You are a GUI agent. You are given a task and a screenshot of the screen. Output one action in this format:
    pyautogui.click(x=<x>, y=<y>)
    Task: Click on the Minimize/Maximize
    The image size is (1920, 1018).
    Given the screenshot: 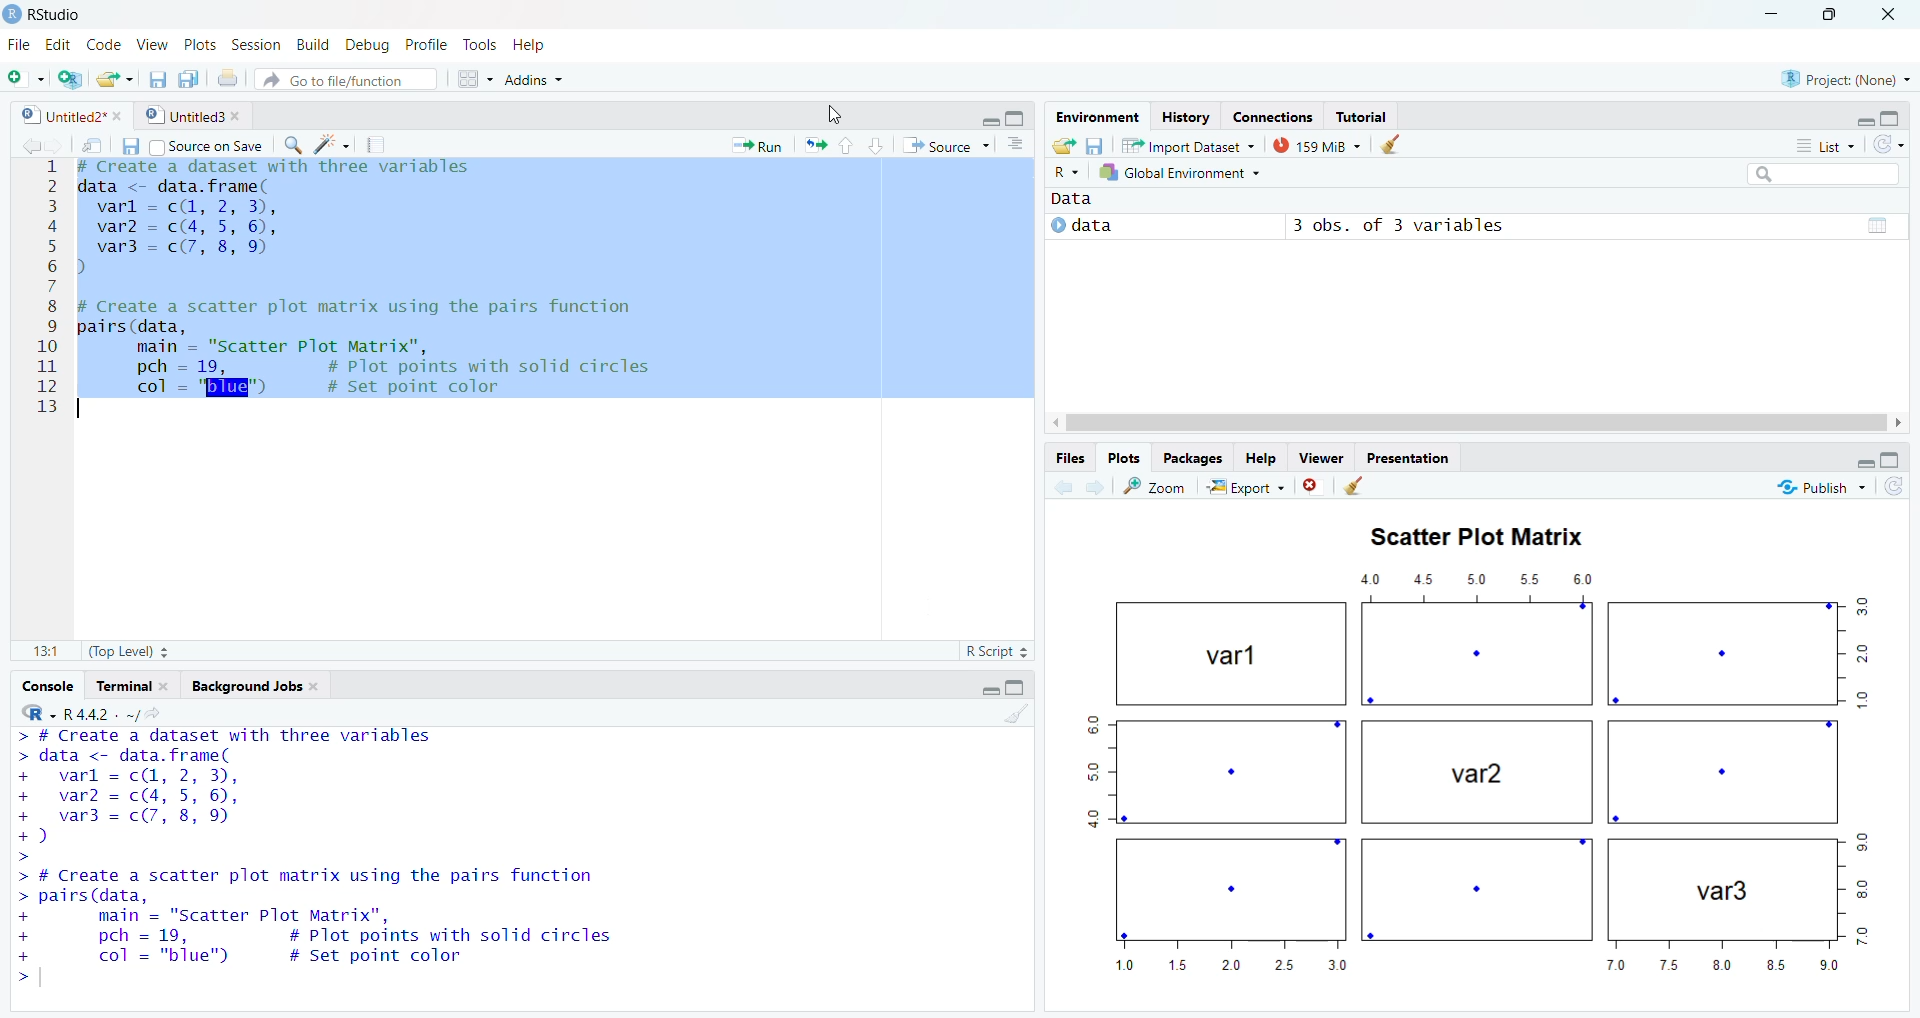 What is the action you would take?
    pyautogui.click(x=1007, y=115)
    